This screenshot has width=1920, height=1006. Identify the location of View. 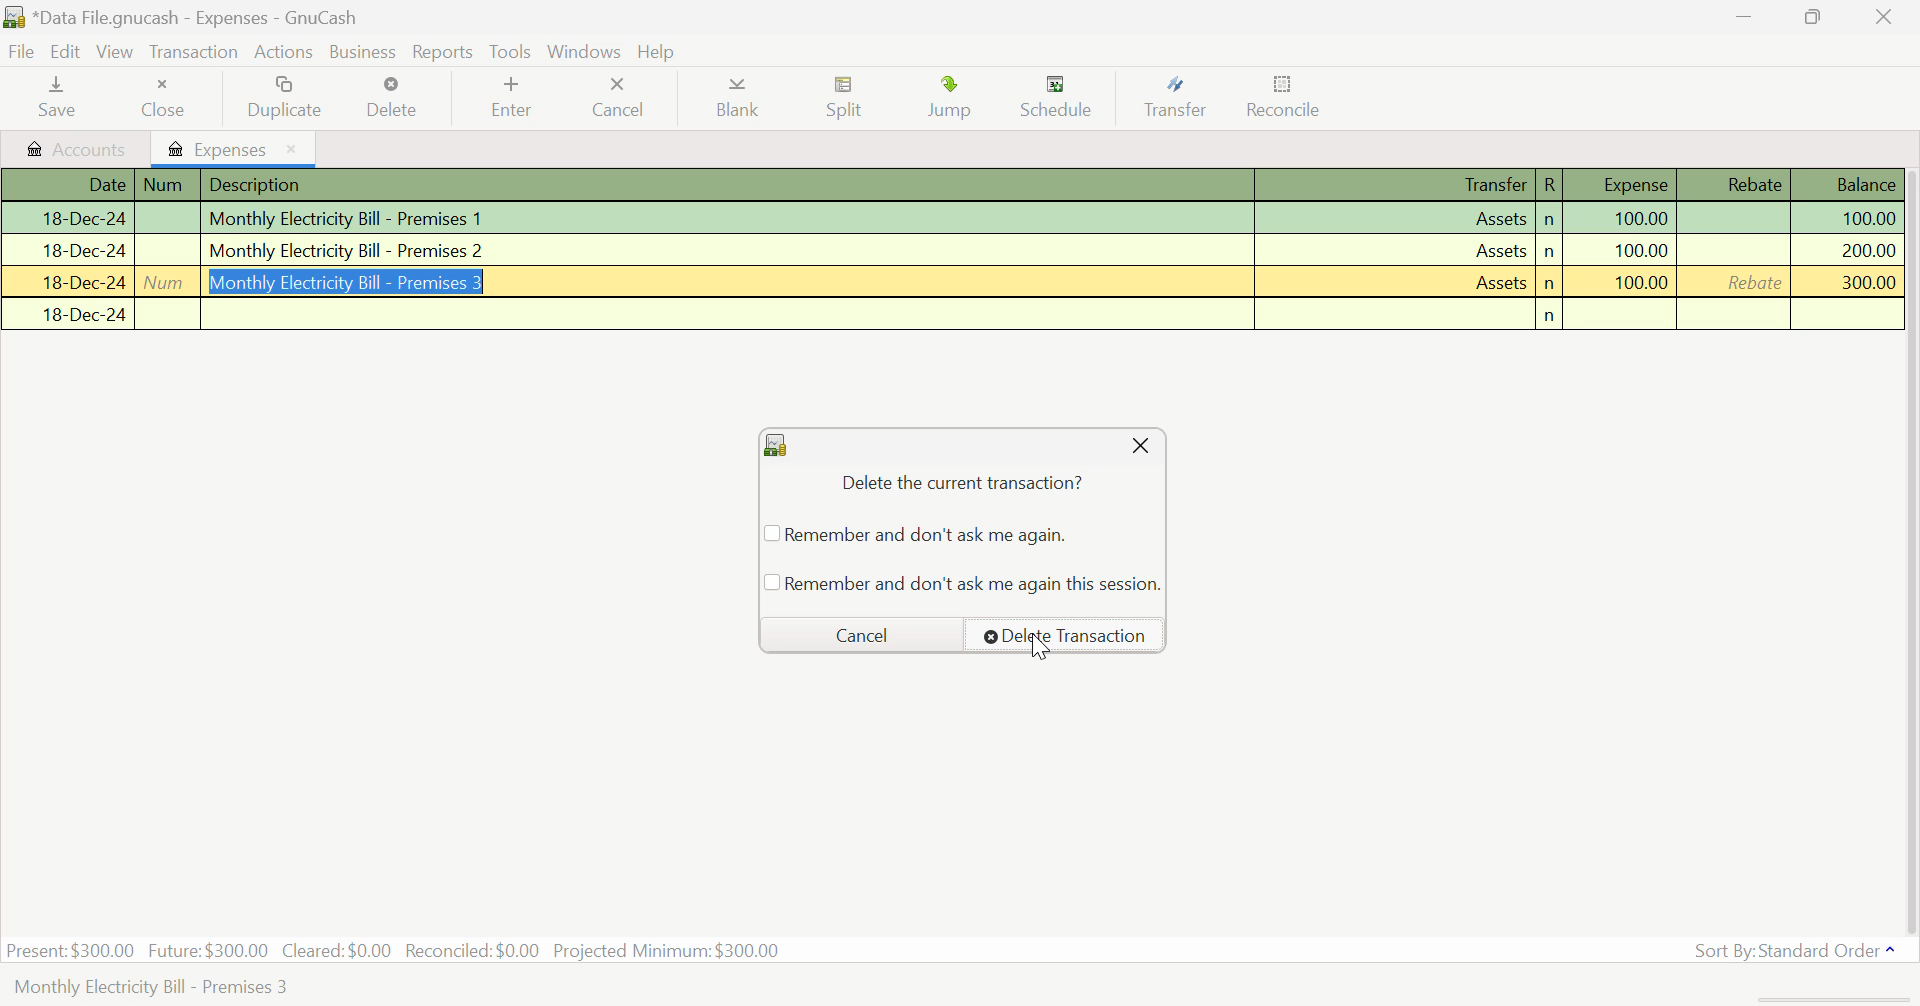
(116, 52).